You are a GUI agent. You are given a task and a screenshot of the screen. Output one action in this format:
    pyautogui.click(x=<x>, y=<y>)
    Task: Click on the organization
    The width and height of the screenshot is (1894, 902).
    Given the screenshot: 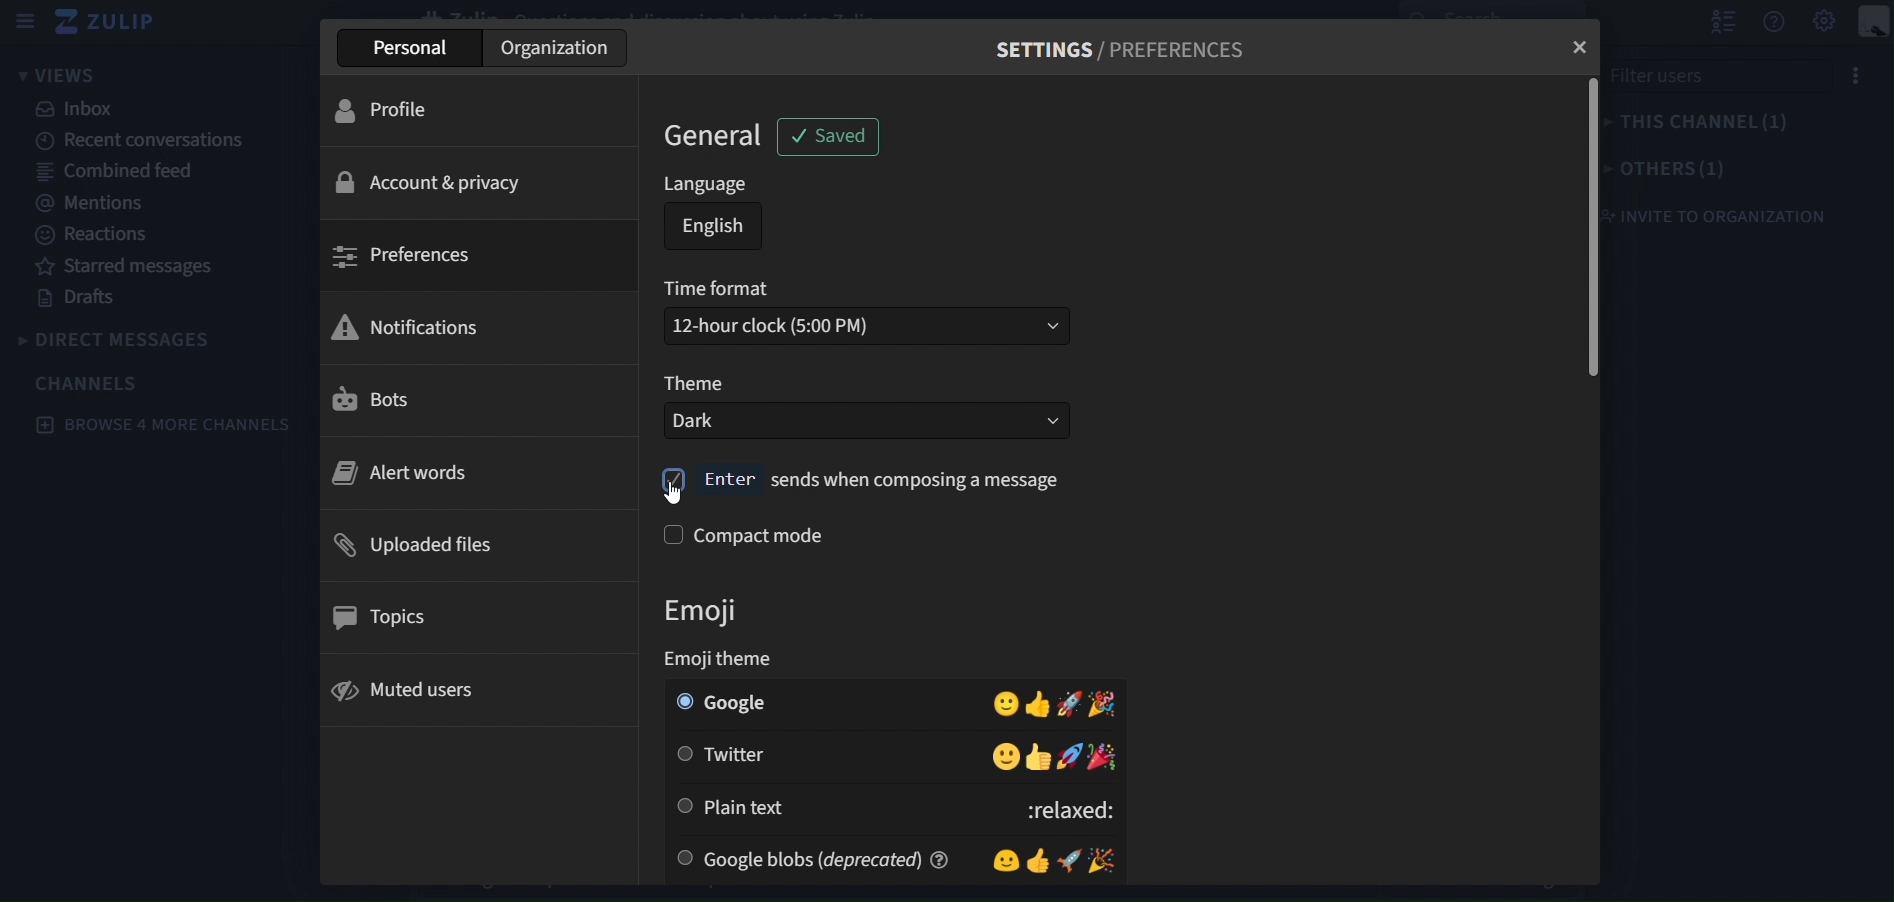 What is the action you would take?
    pyautogui.click(x=554, y=47)
    